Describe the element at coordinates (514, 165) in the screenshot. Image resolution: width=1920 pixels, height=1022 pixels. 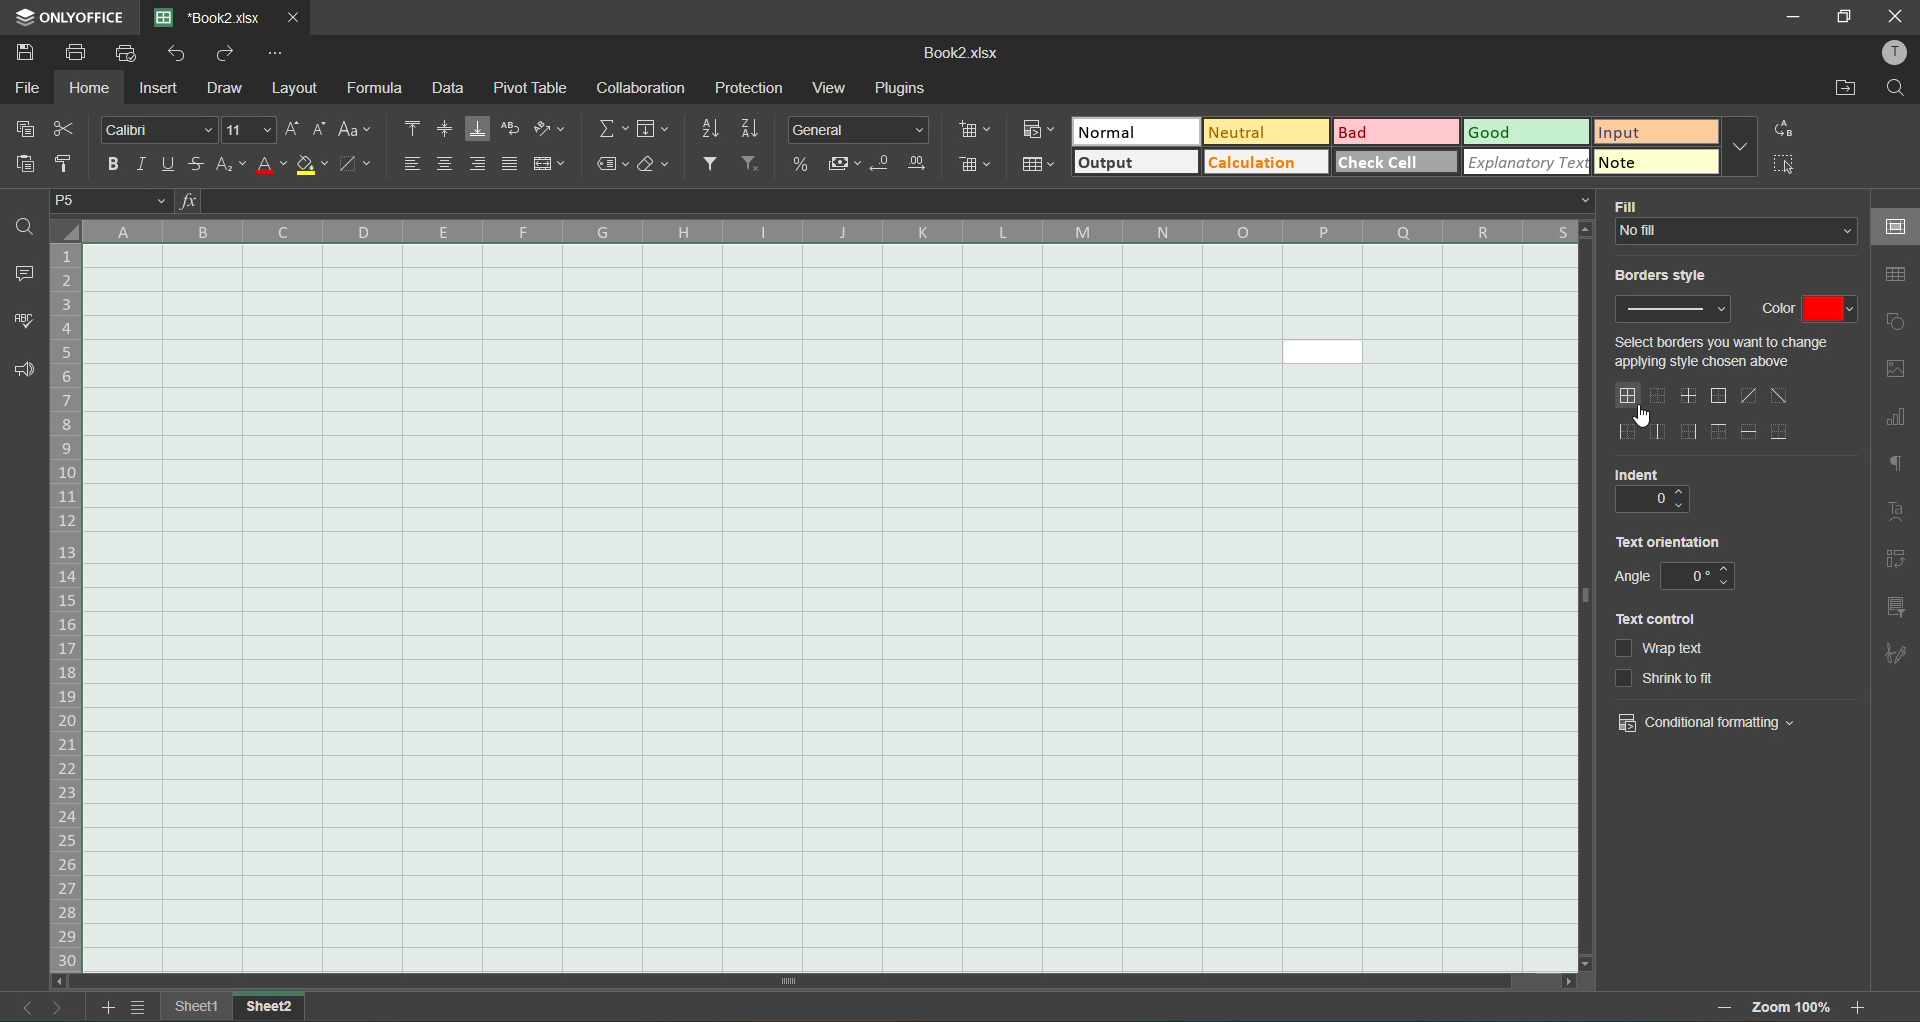
I see `justified` at that location.